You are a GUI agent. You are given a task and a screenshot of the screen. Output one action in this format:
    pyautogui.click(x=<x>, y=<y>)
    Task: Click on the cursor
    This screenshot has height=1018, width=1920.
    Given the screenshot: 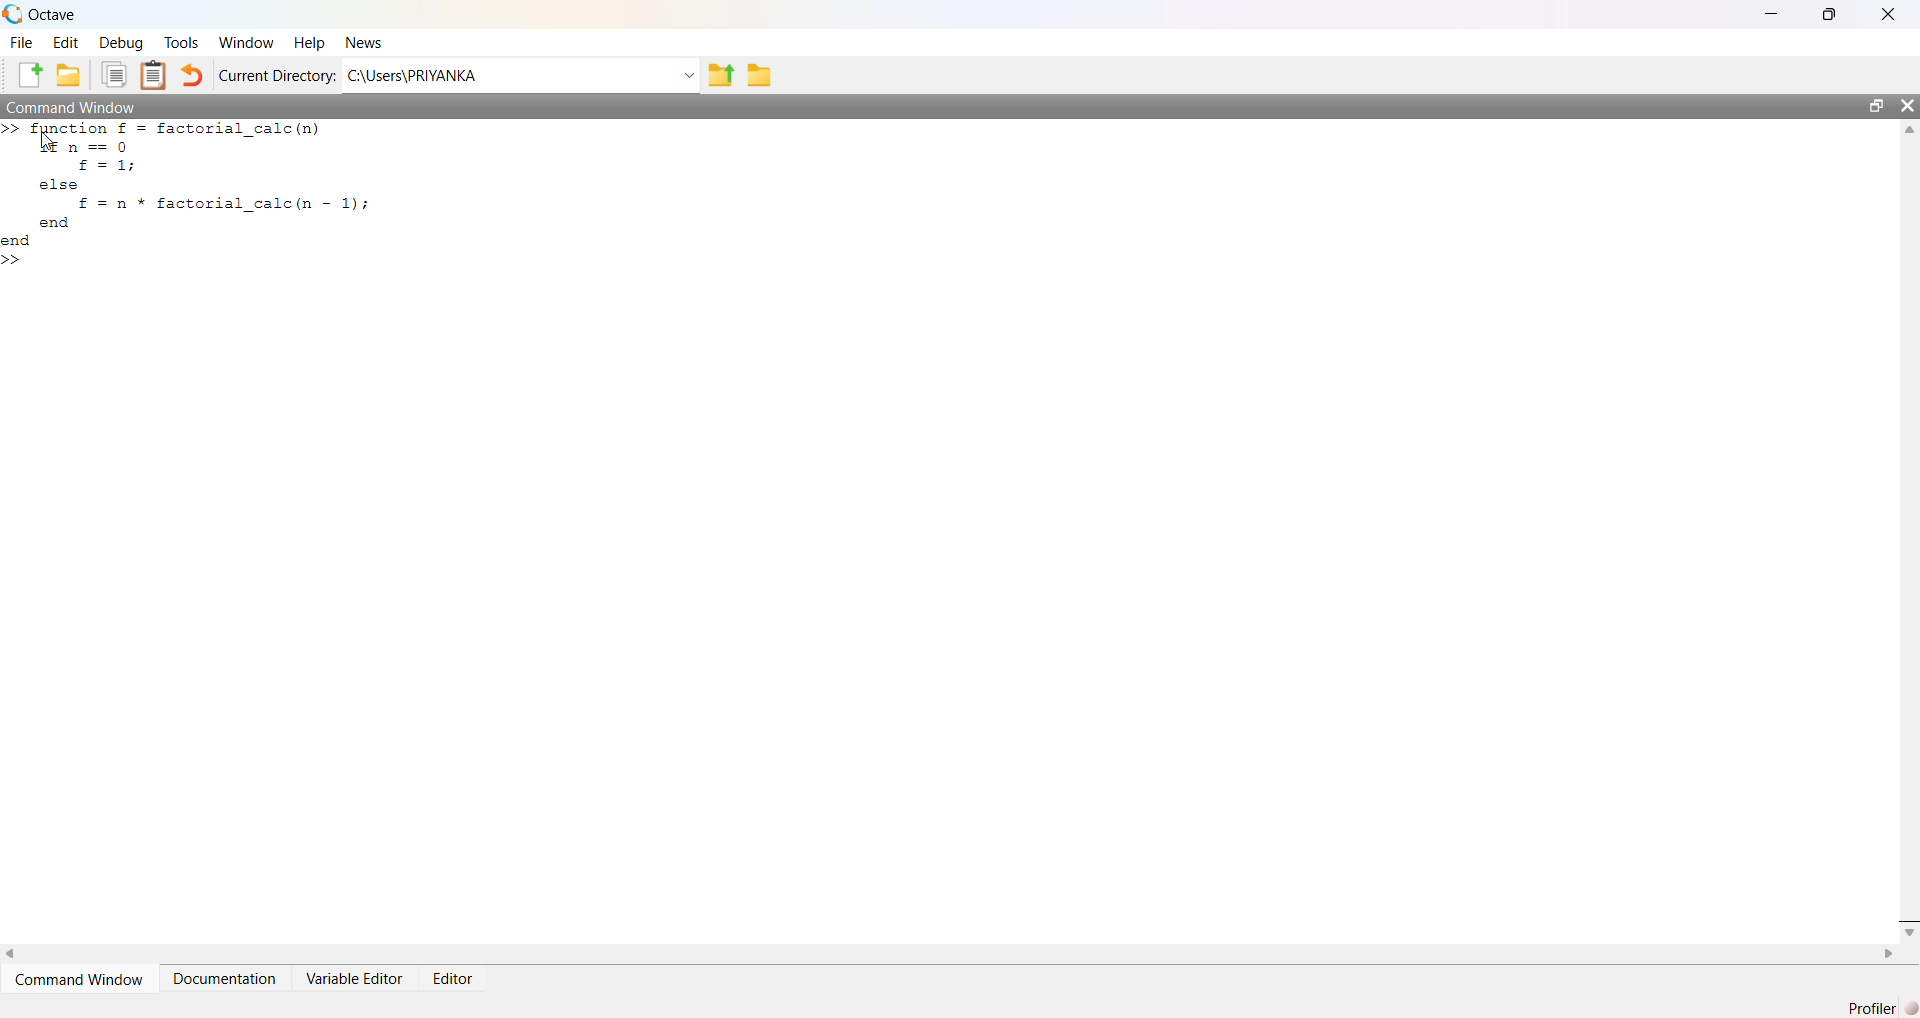 What is the action you would take?
    pyautogui.click(x=46, y=143)
    